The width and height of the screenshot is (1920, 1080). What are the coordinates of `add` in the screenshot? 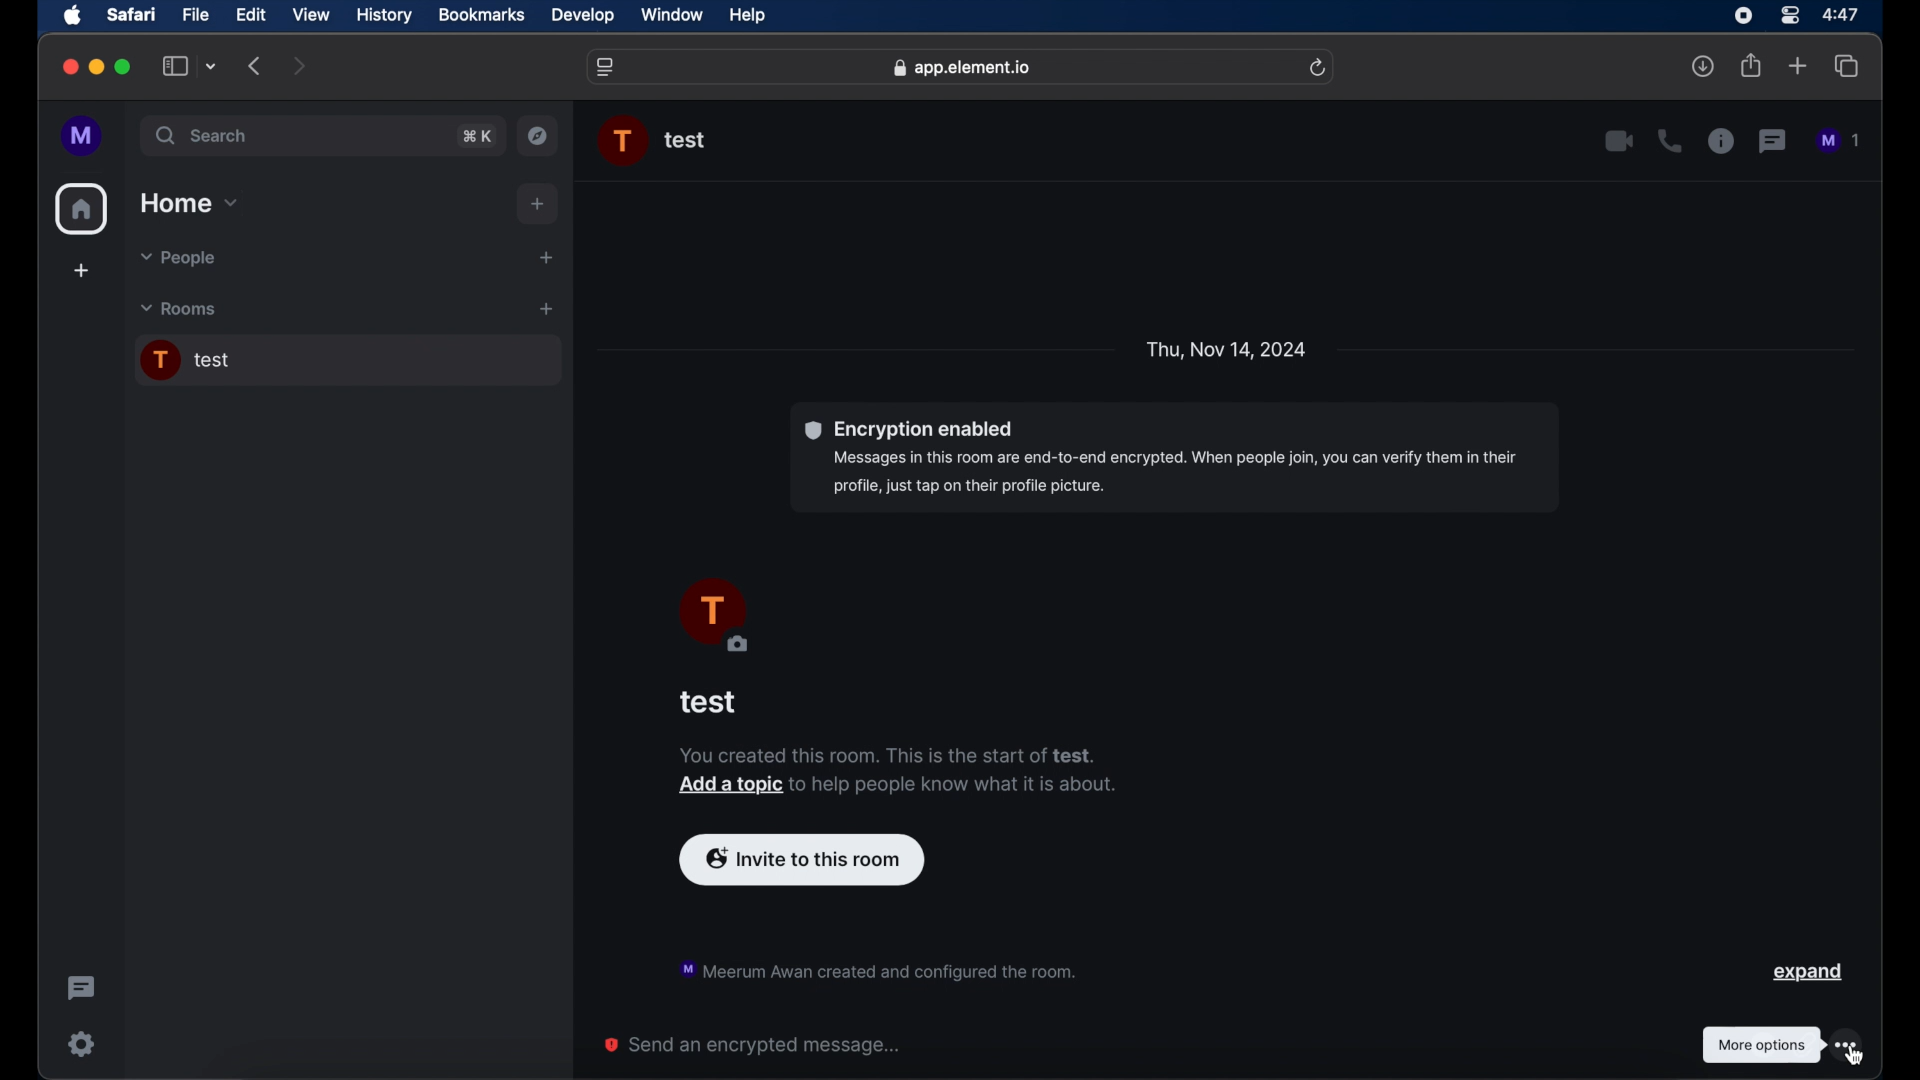 It's located at (539, 204).